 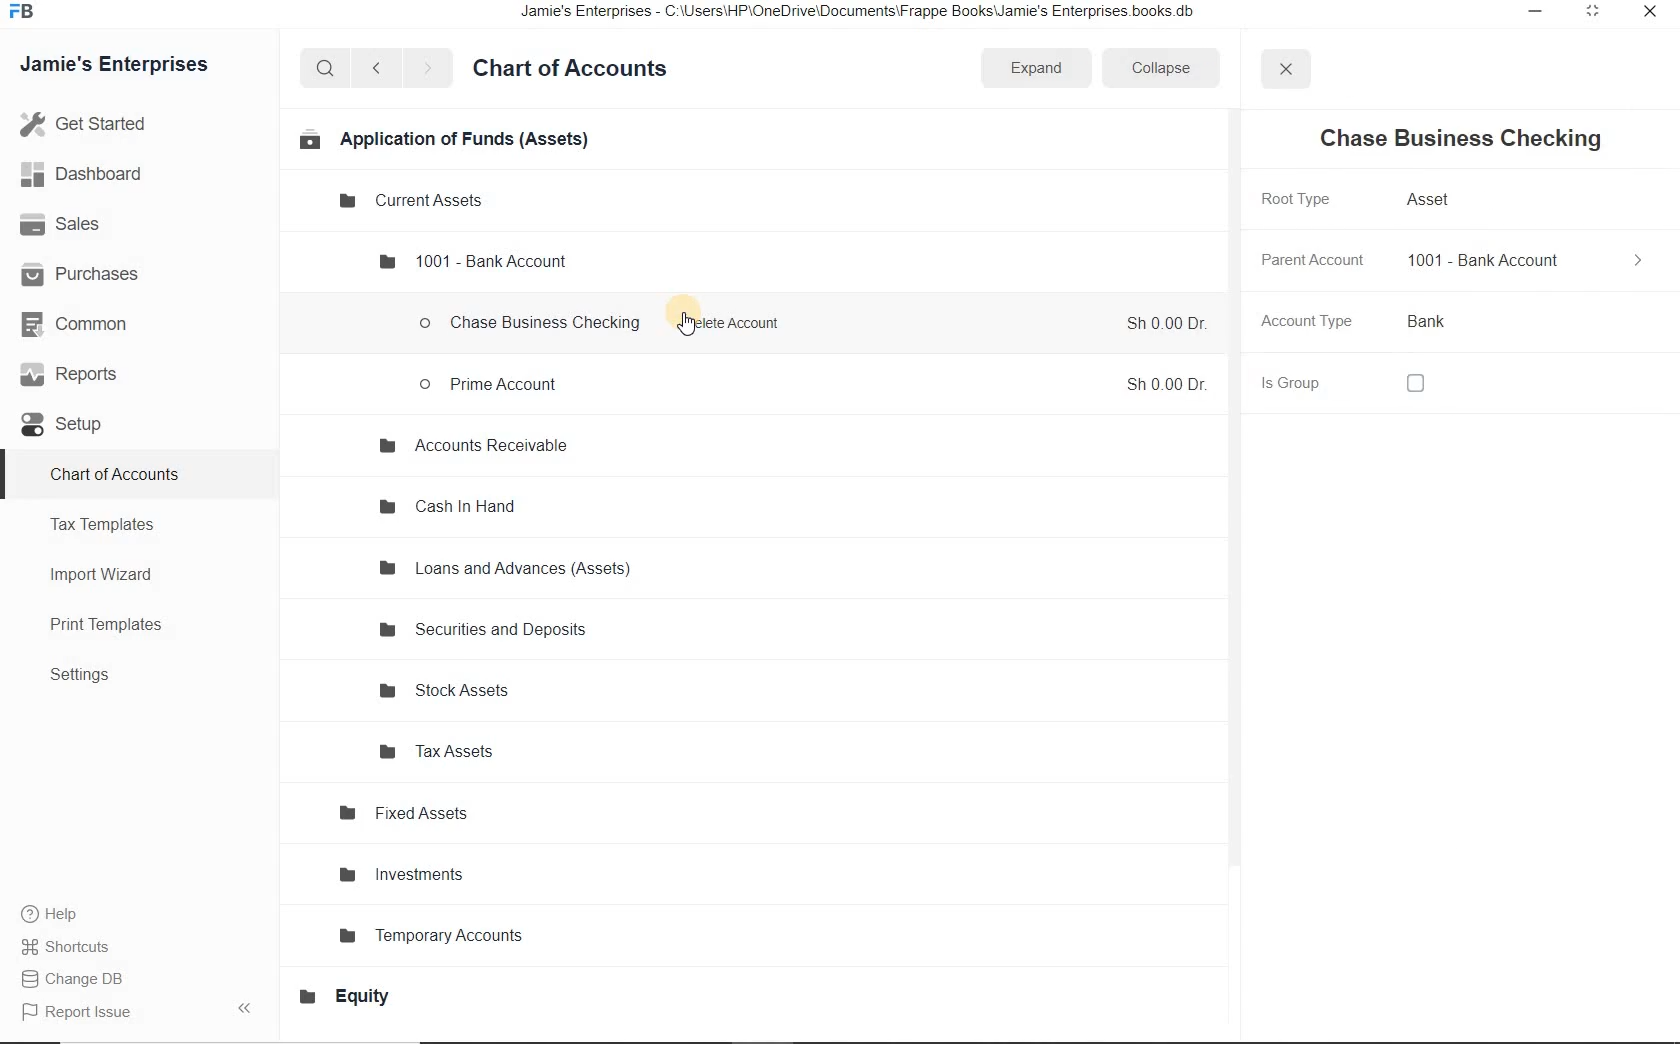 What do you see at coordinates (451, 508) in the screenshot?
I see `Cash In Hand` at bounding box center [451, 508].